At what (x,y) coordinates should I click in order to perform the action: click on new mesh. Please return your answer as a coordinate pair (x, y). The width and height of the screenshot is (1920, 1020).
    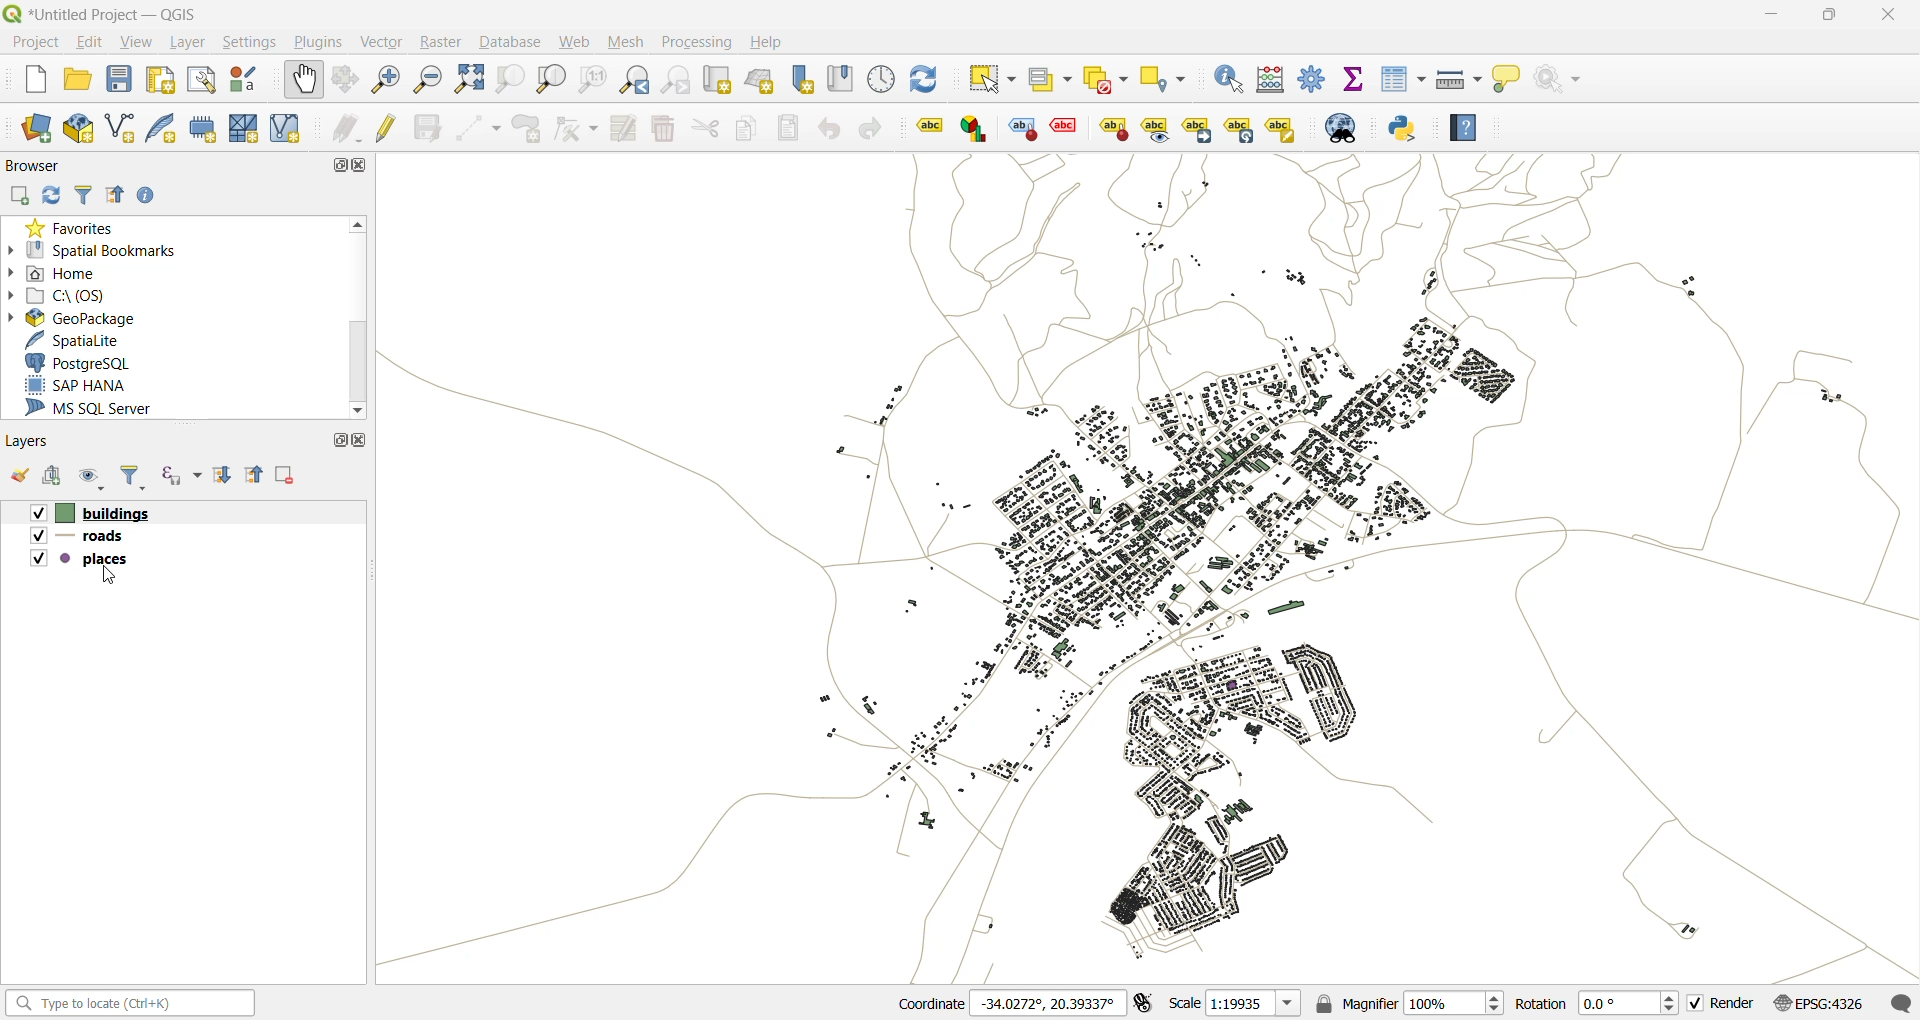
    Looking at the image, I should click on (247, 129).